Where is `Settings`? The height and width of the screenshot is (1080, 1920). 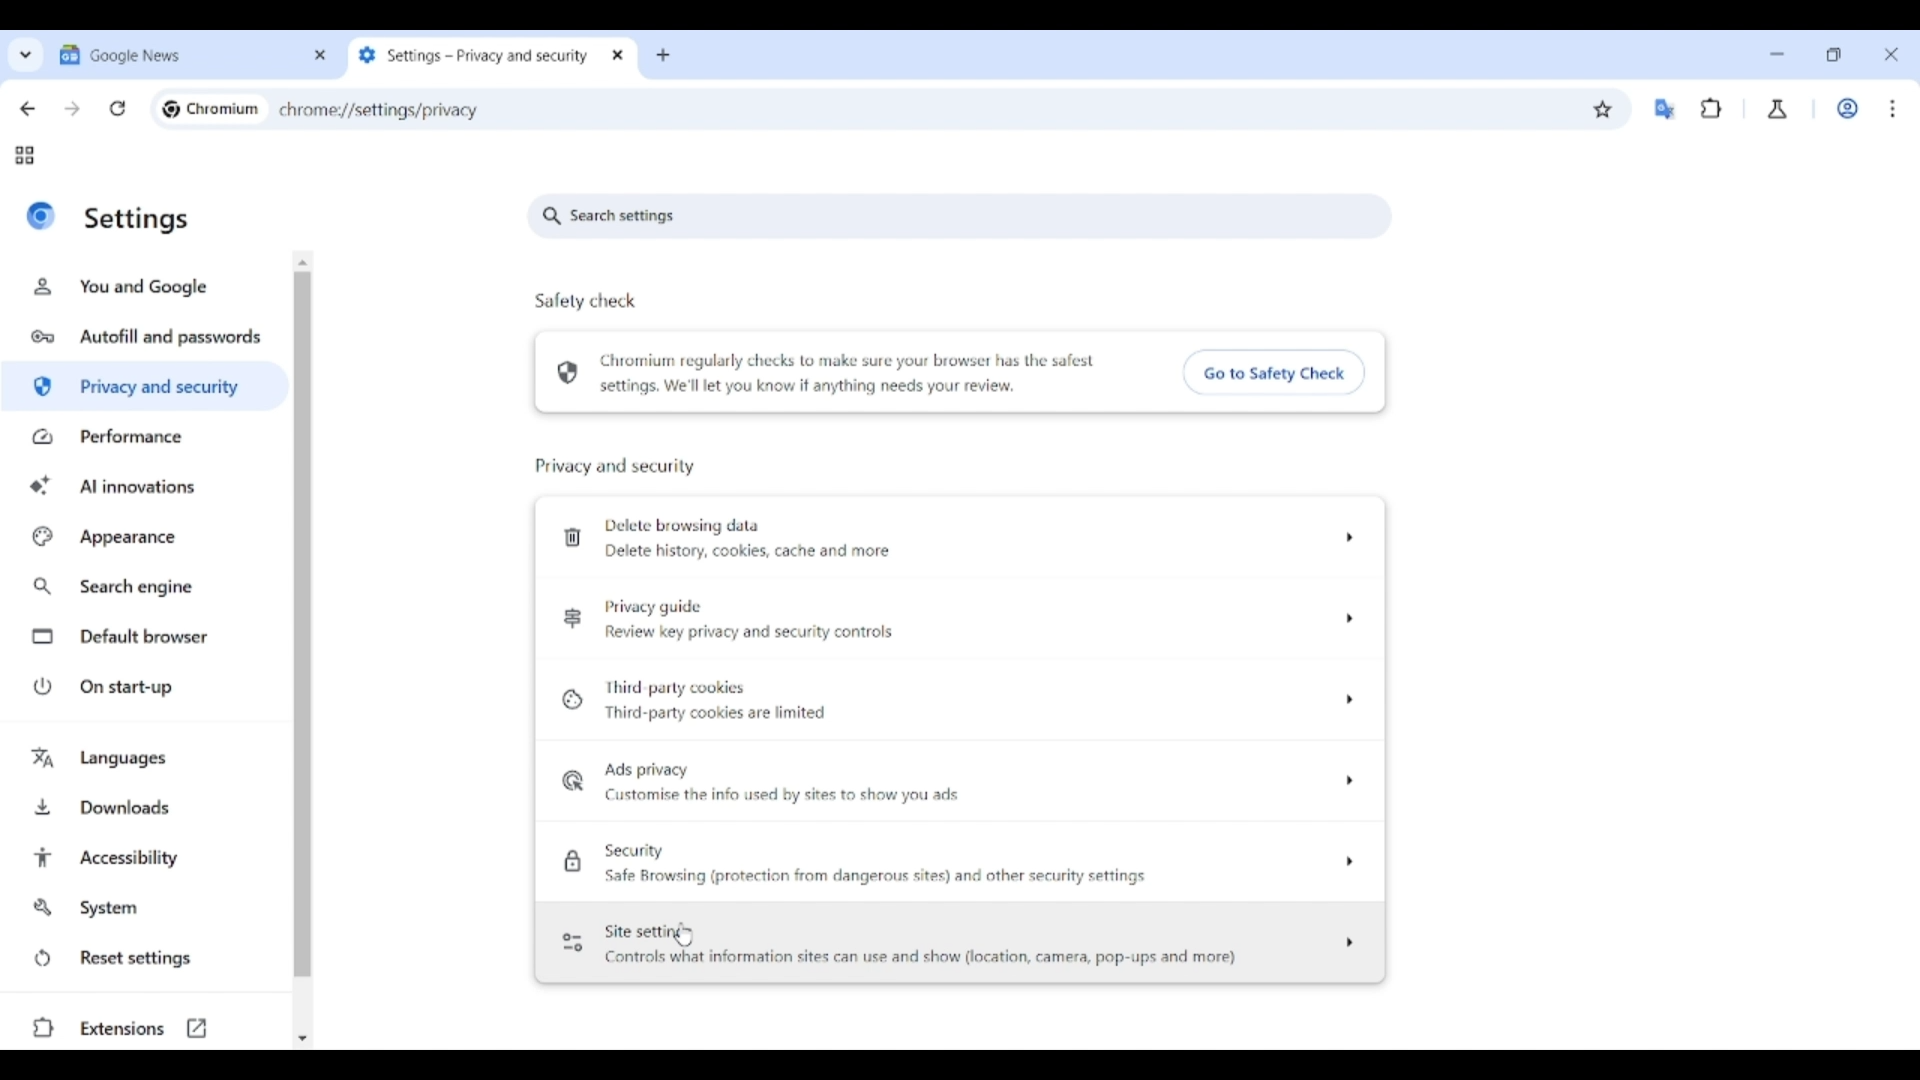 Settings is located at coordinates (138, 219).